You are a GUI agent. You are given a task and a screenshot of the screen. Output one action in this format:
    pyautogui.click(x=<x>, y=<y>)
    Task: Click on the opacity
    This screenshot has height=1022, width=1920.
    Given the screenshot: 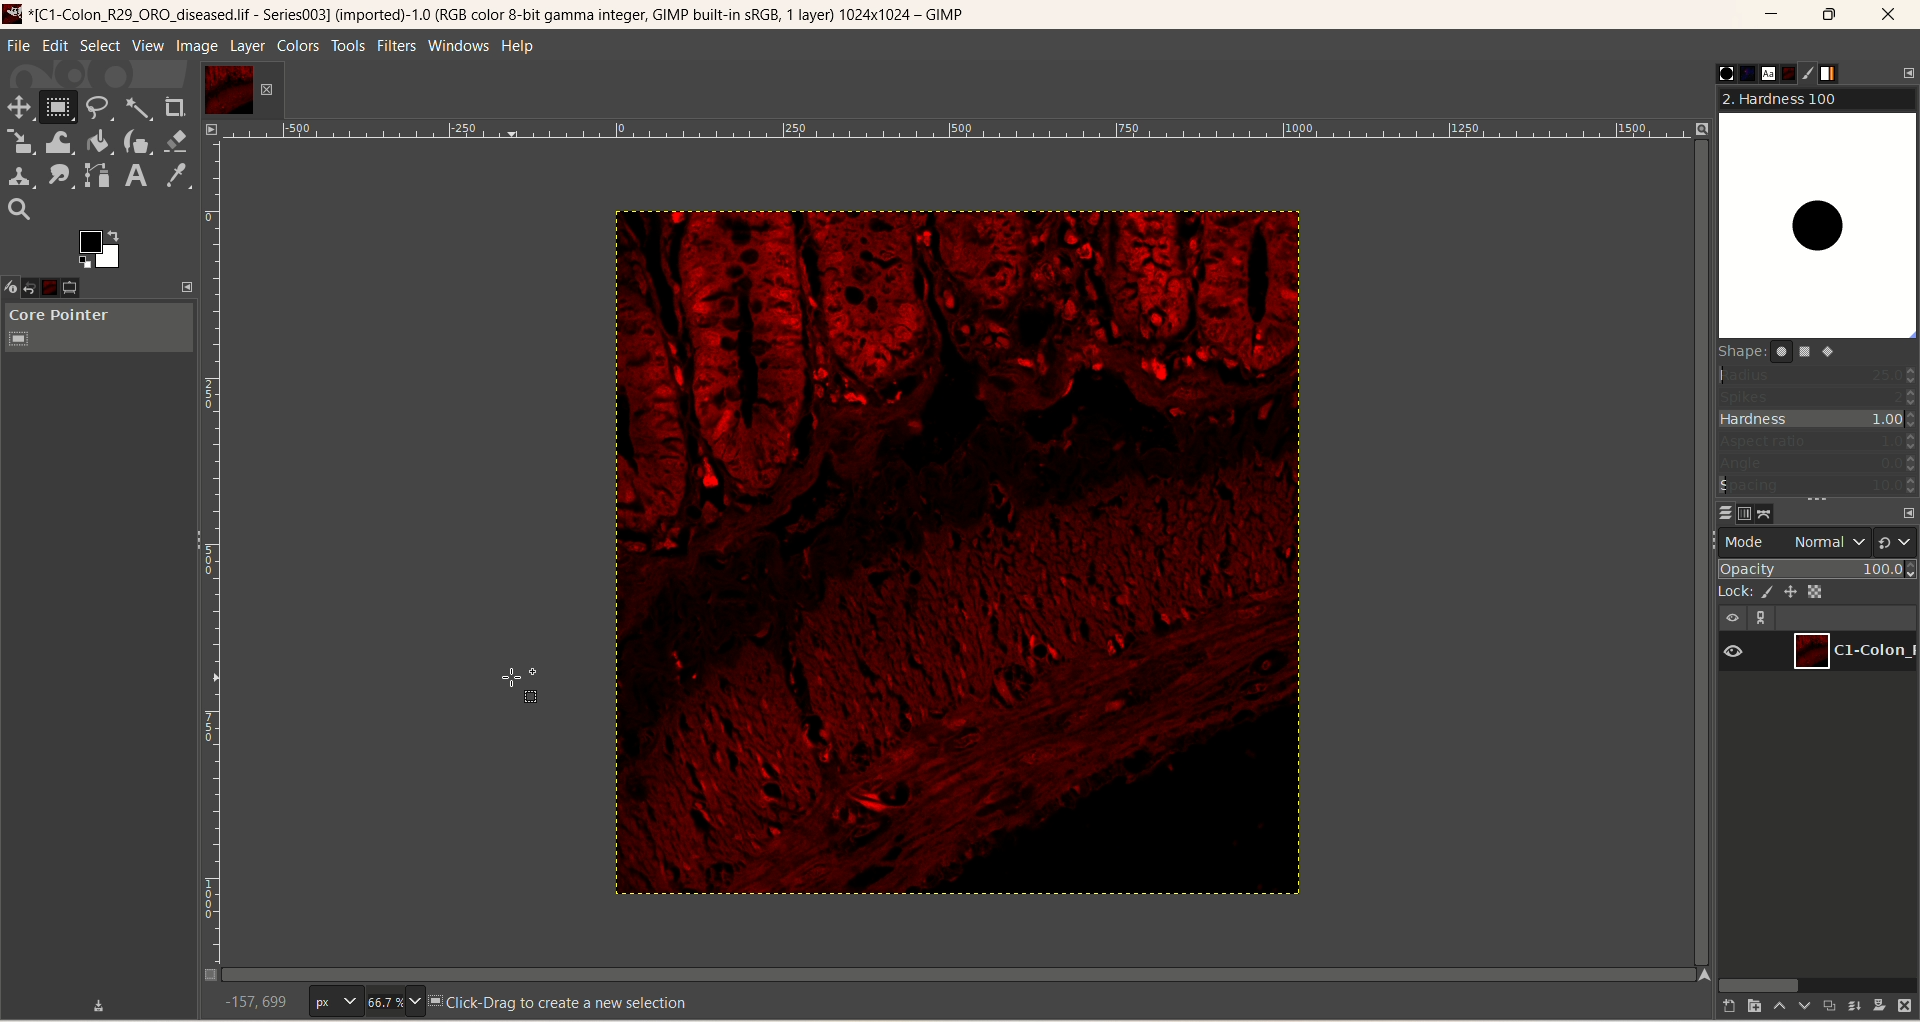 What is the action you would take?
    pyautogui.click(x=1818, y=568)
    